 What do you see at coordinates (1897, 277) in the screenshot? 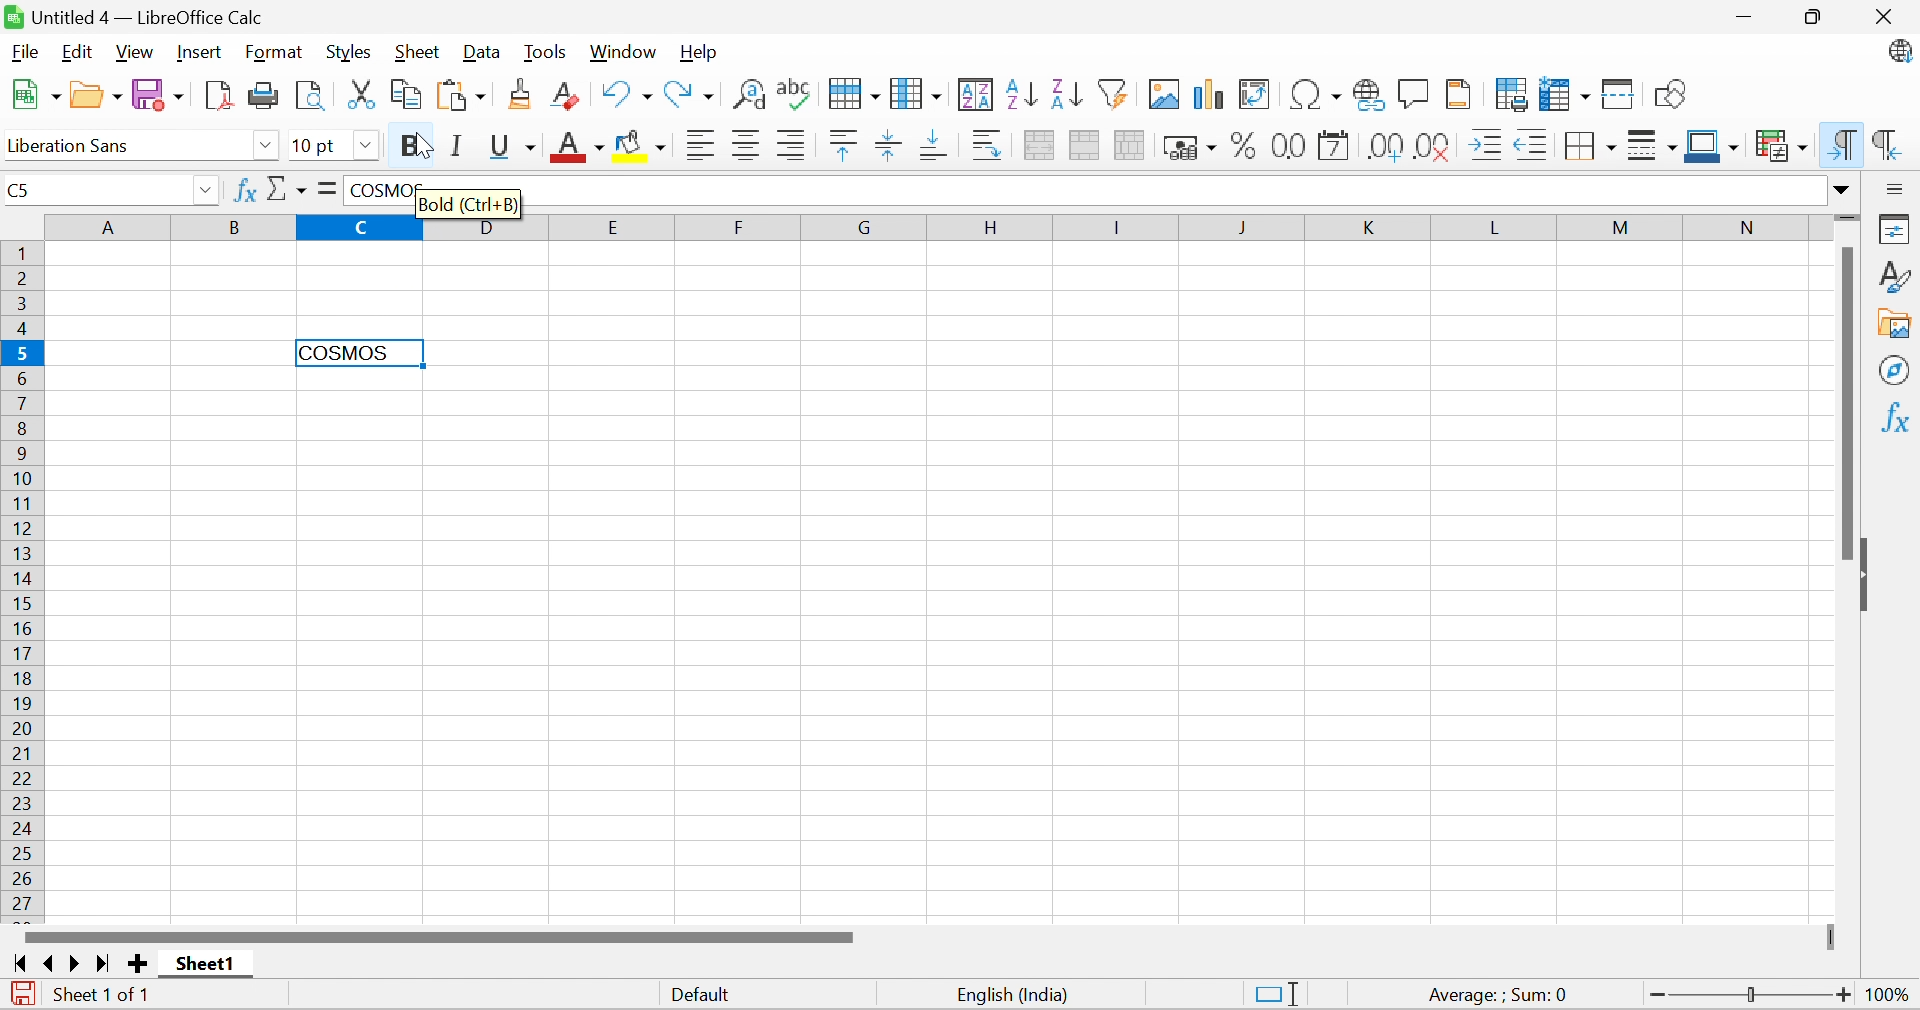
I see `Styles` at bounding box center [1897, 277].